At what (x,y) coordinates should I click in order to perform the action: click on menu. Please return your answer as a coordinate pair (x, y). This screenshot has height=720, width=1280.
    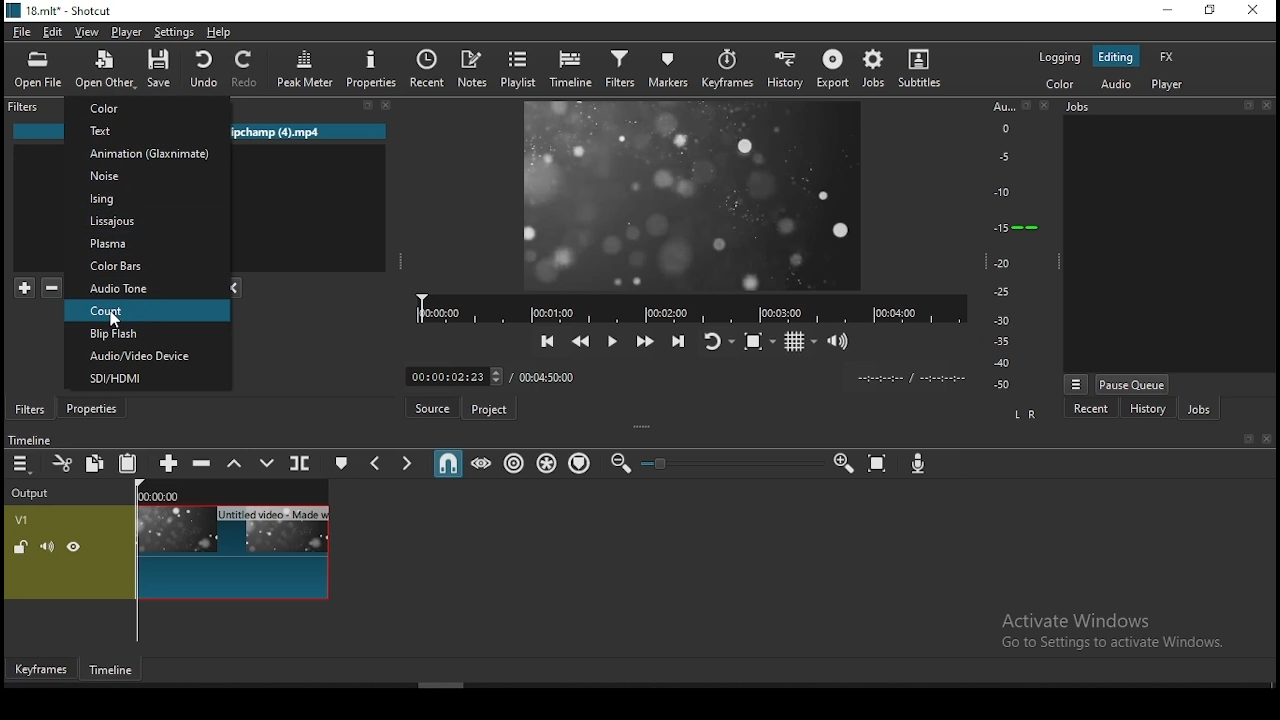
    Looking at the image, I should click on (23, 464).